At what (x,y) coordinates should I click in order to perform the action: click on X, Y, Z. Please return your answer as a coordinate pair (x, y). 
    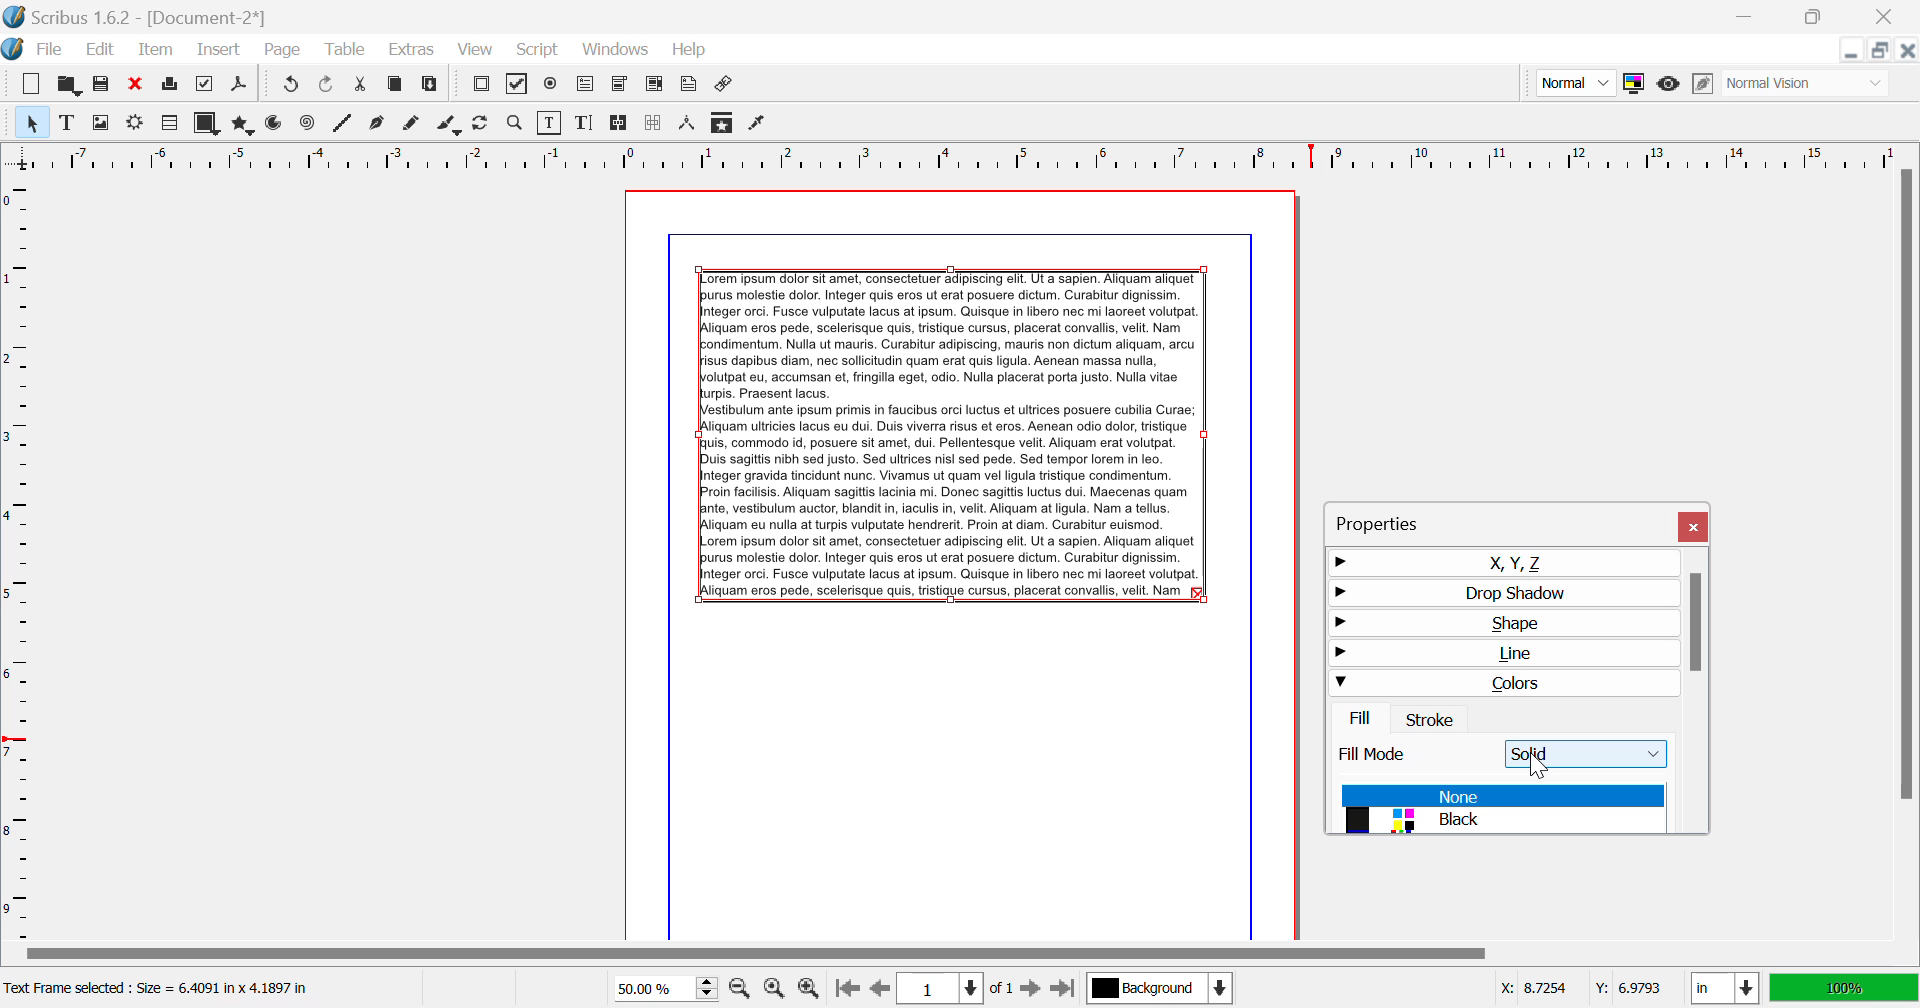
    Looking at the image, I should click on (1501, 562).